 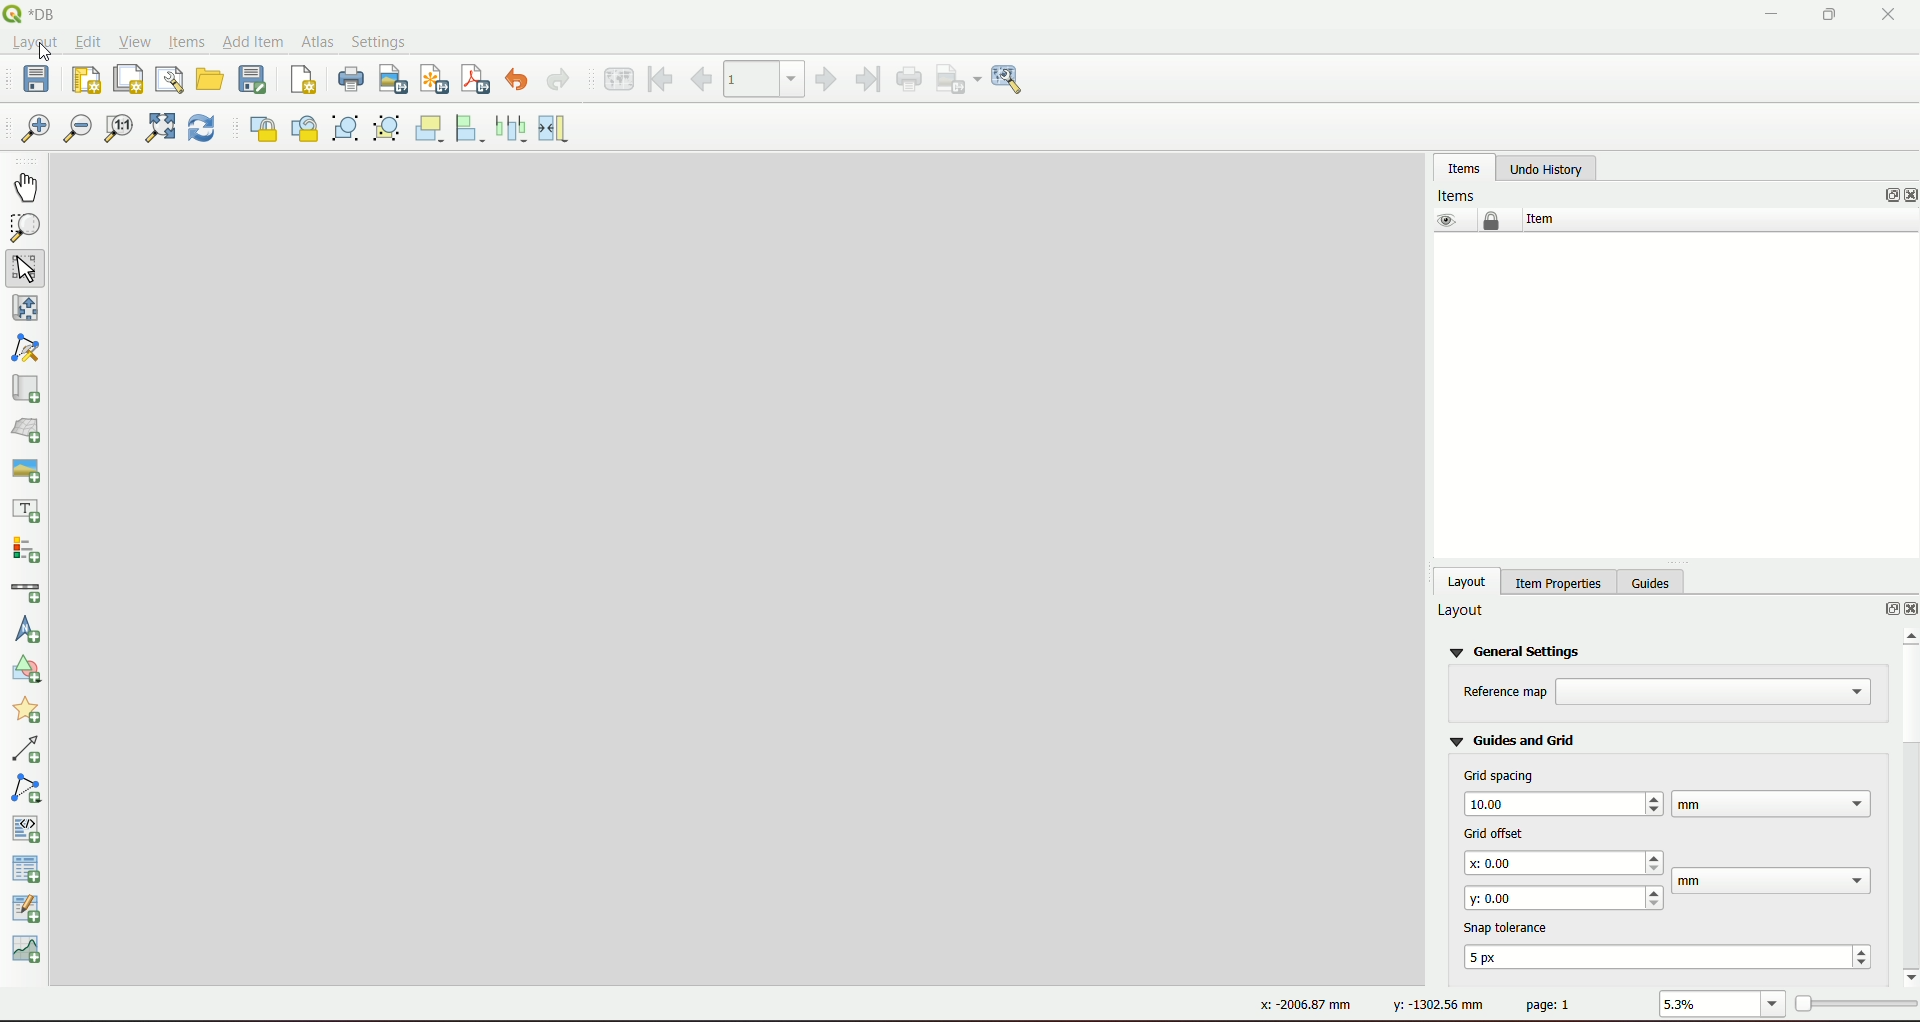 I want to click on resize item width, so click(x=557, y=128).